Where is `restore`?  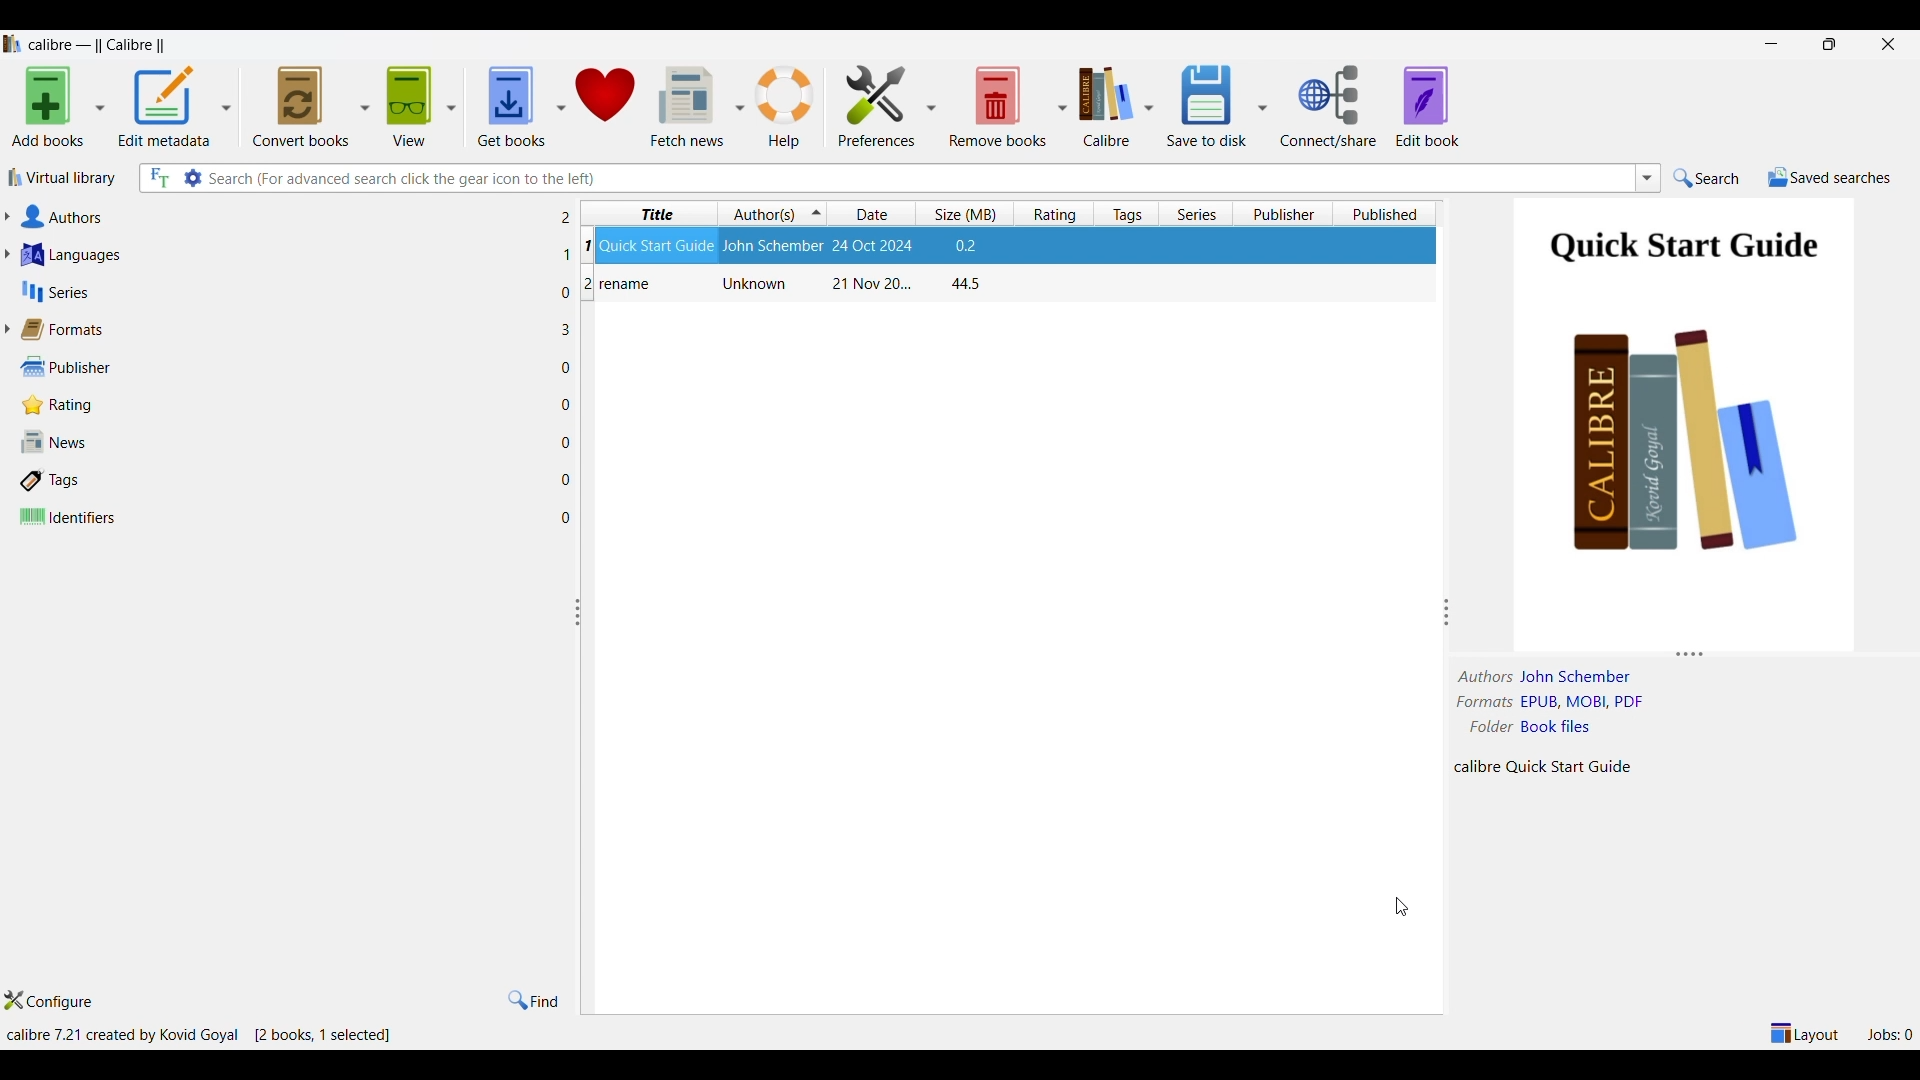
restore is located at coordinates (1830, 44).